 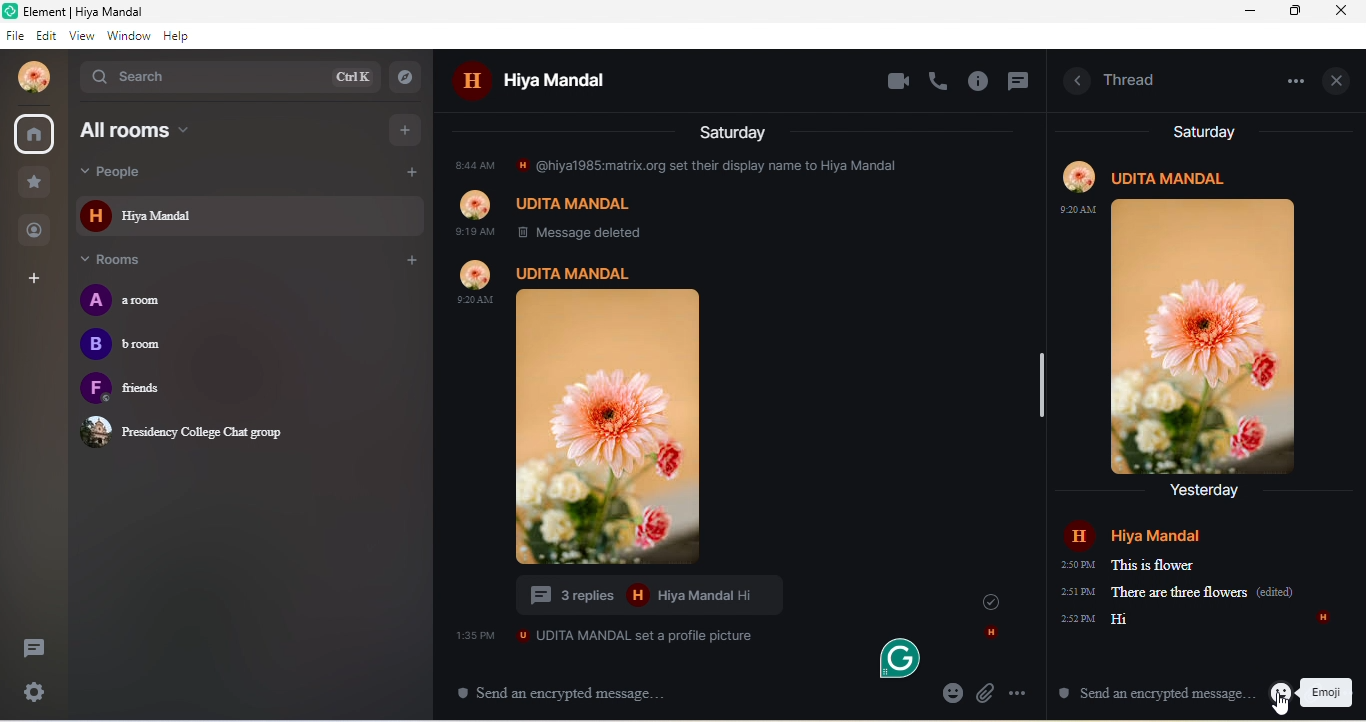 What do you see at coordinates (34, 182) in the screenshot?
I see `Favourite` at bounding box center [34, 182].